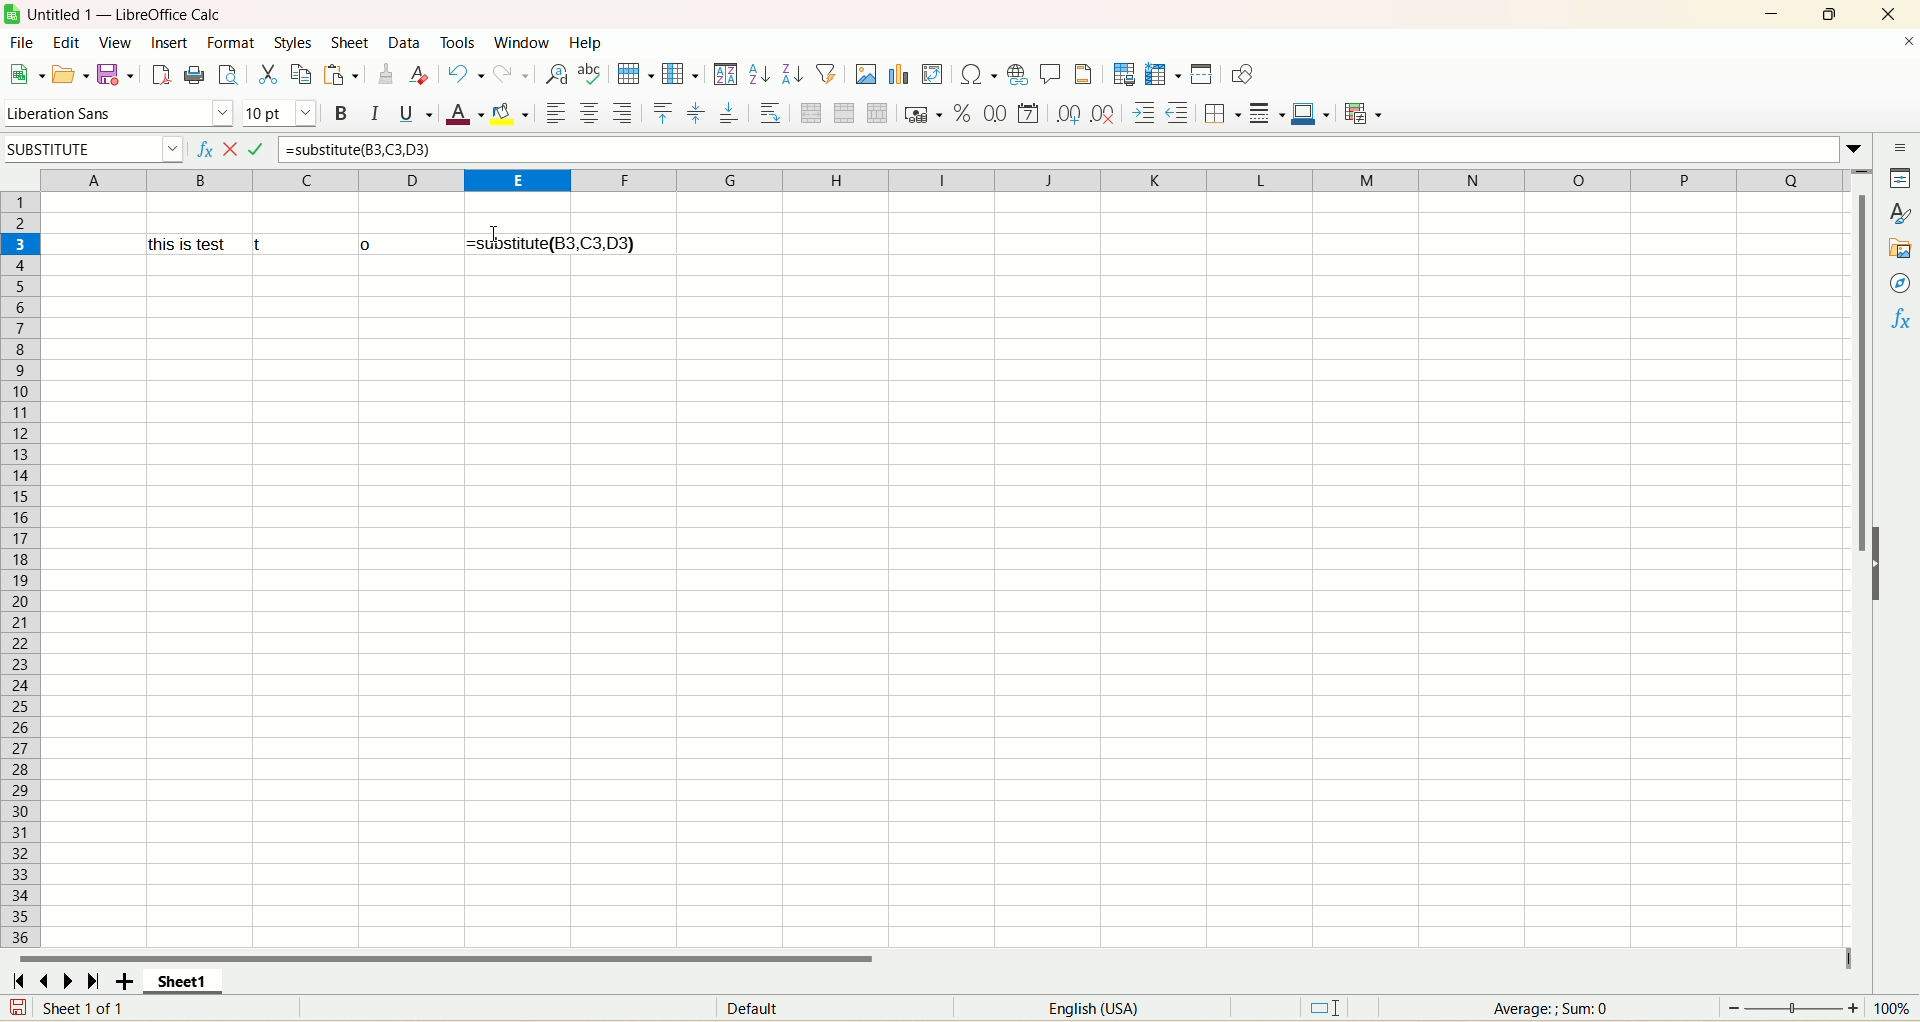  I want to click on edit, so click(64, 42).